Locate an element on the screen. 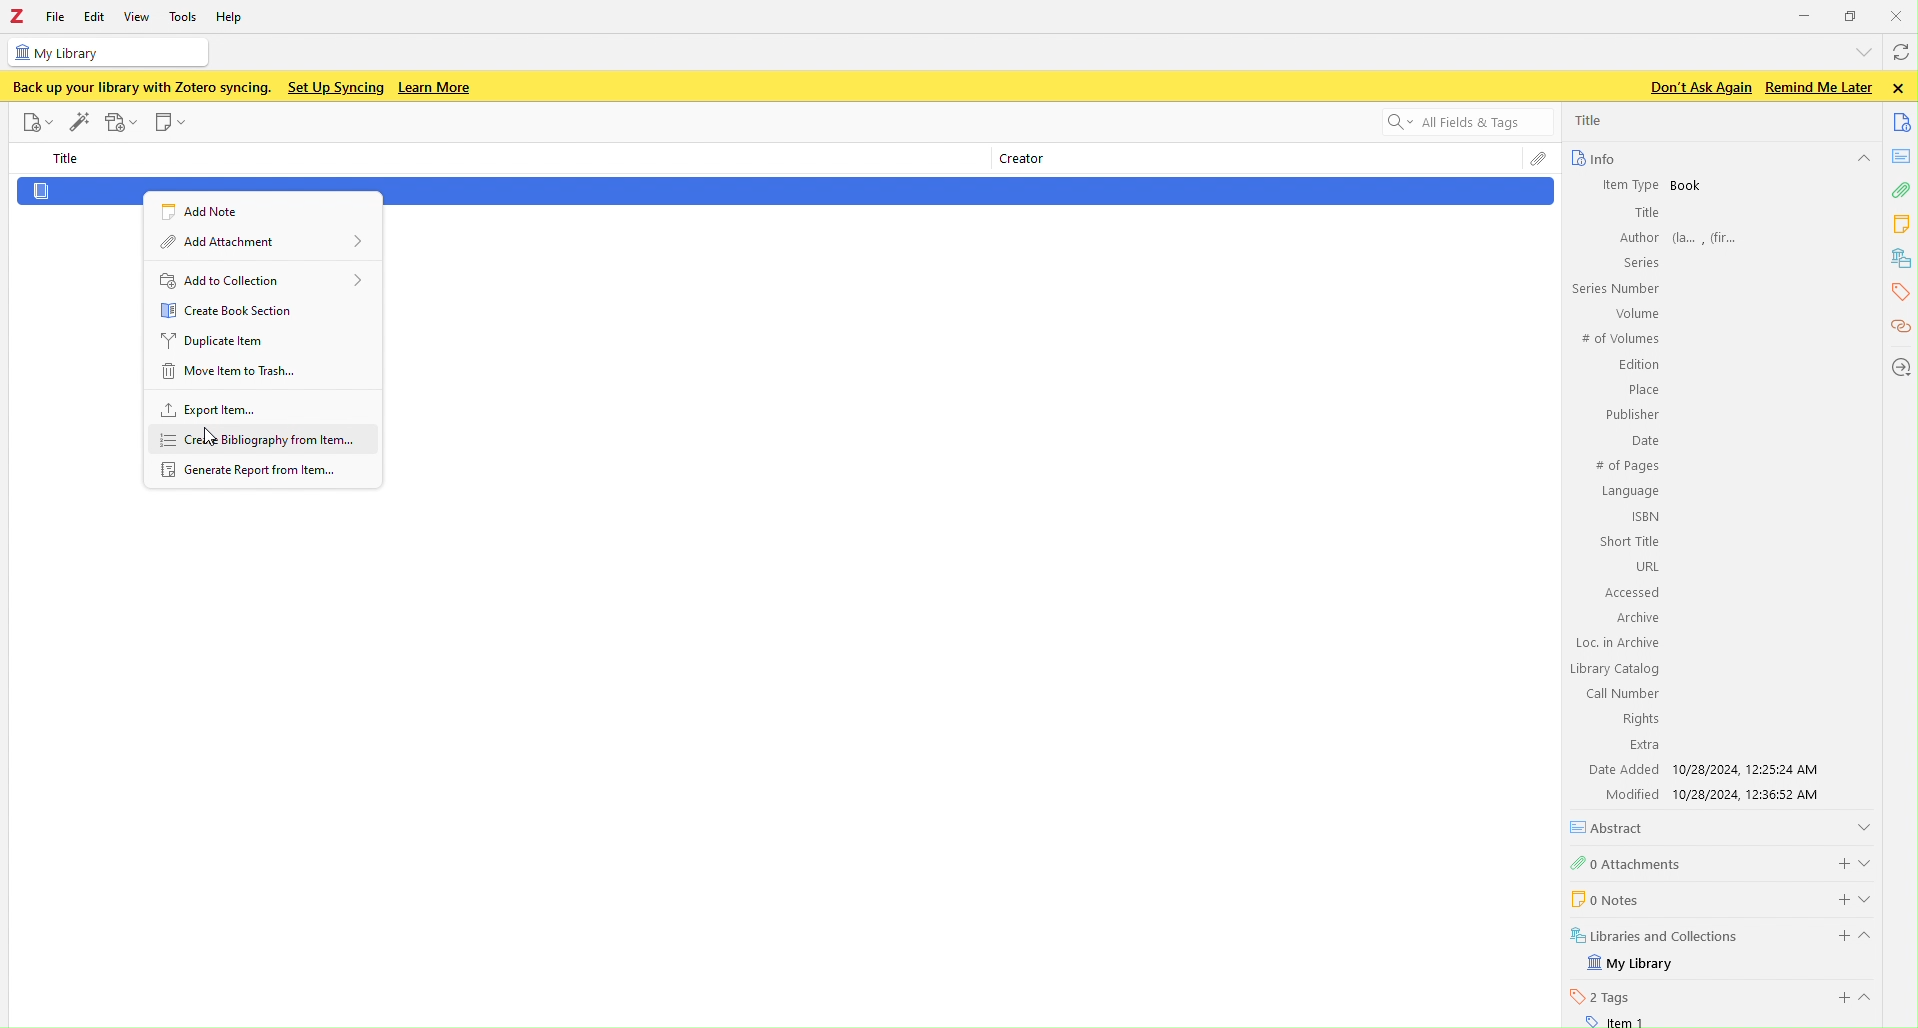  0 Notes is located at coordinates (1603, 898).